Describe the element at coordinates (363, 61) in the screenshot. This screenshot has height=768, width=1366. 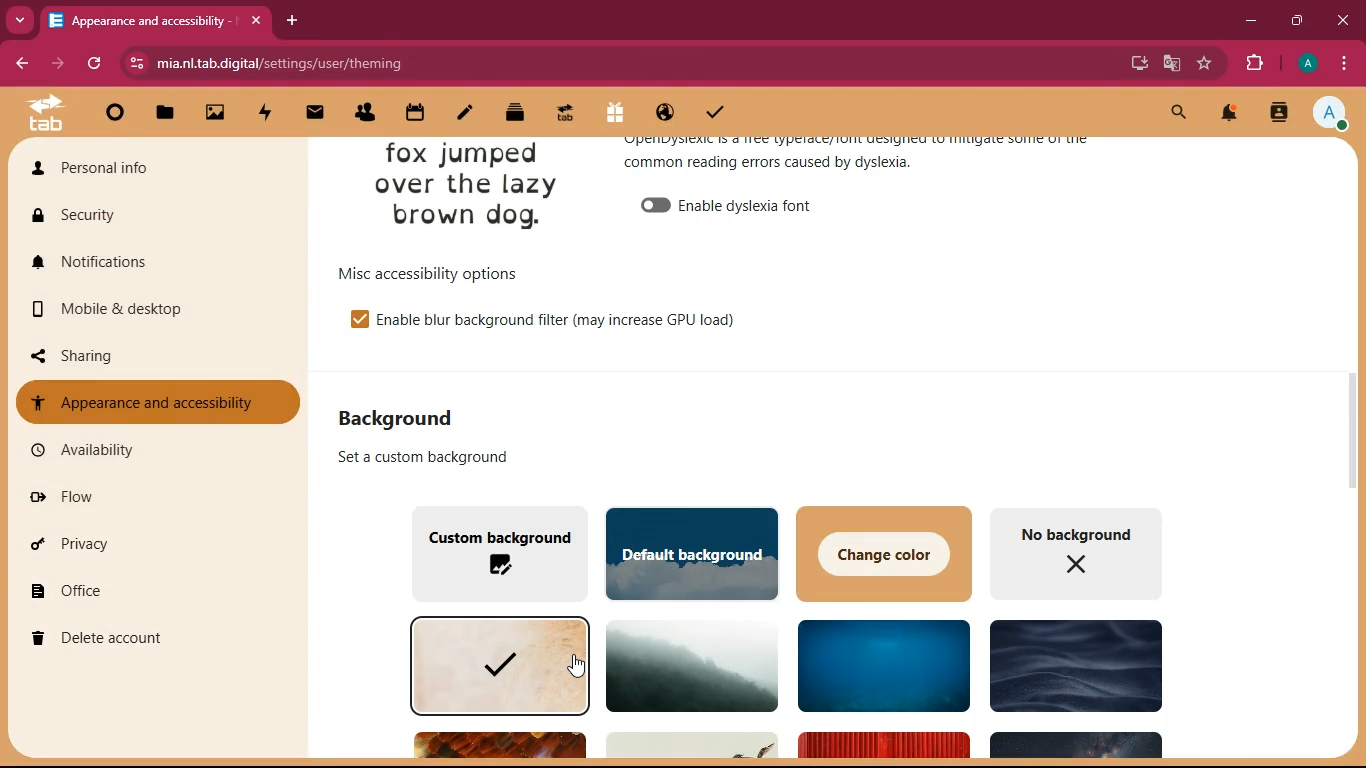
I see `url` at that location.